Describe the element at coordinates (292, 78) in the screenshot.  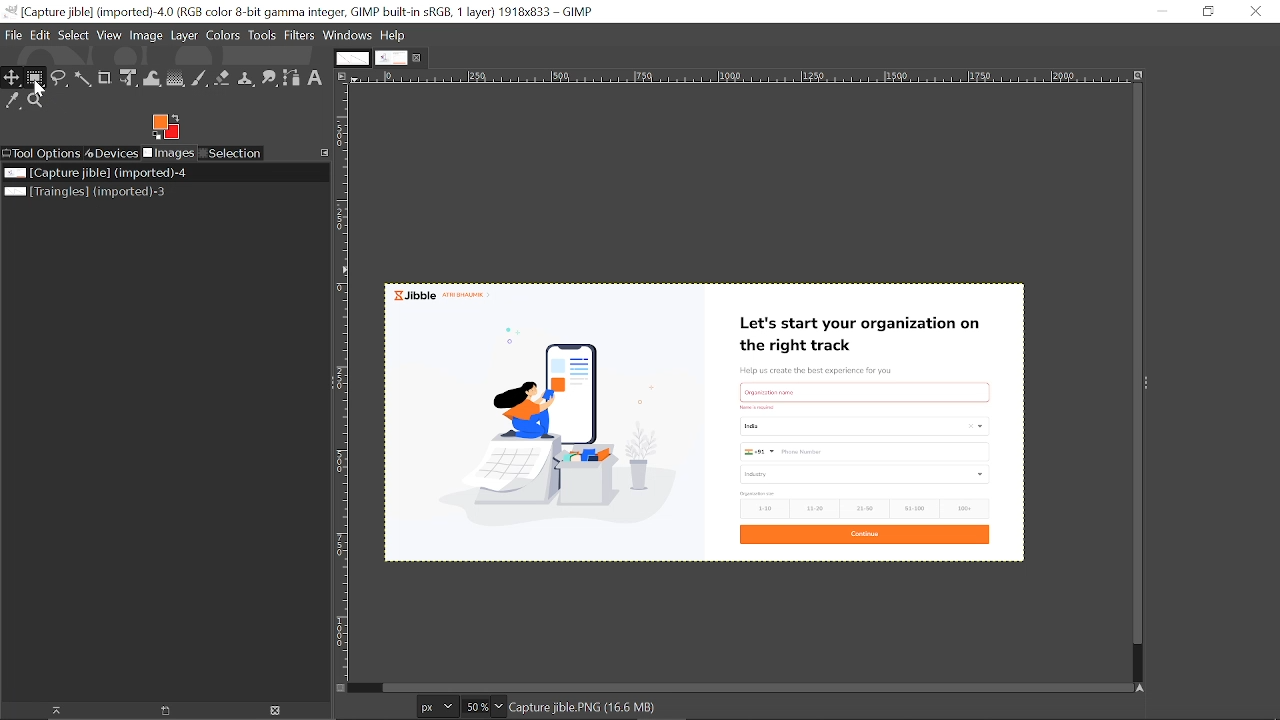
I see `Paths tool` at that location.